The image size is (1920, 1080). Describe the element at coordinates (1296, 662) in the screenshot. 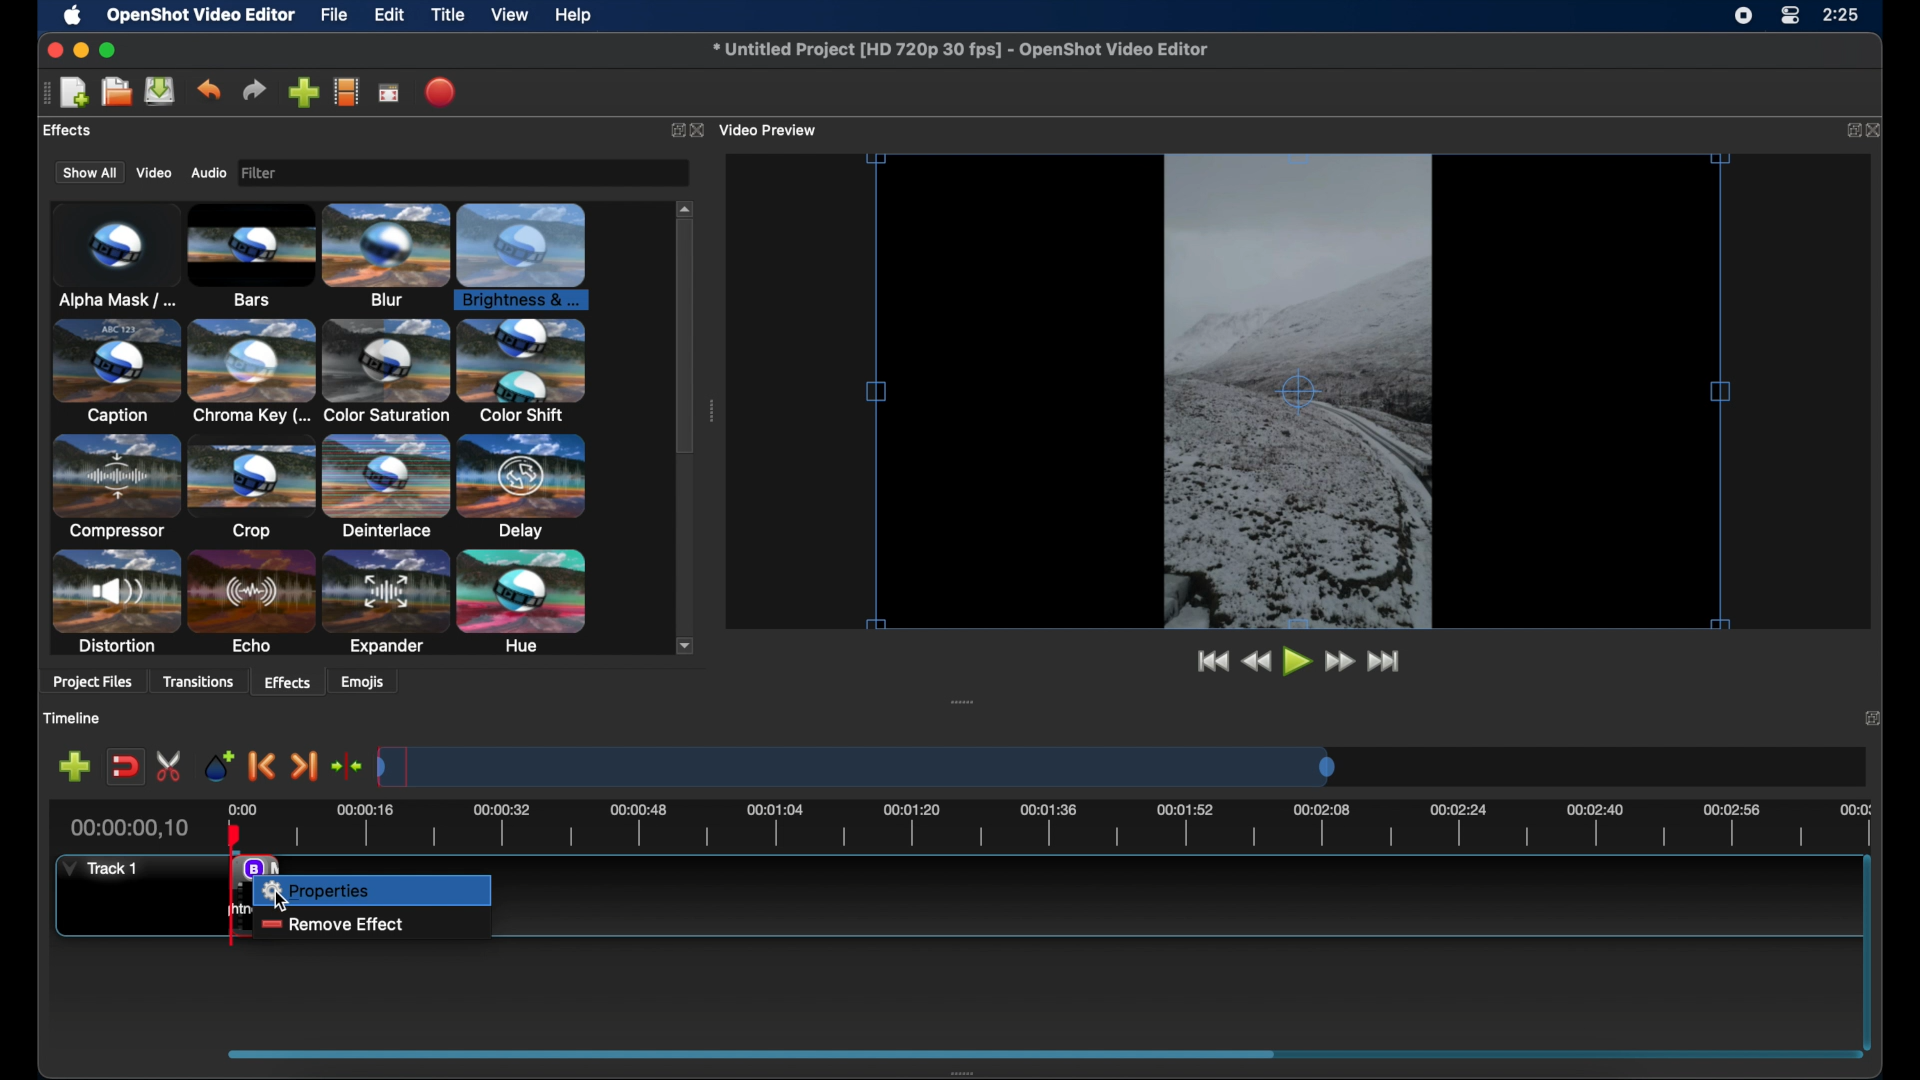

I see `play button` at that location.